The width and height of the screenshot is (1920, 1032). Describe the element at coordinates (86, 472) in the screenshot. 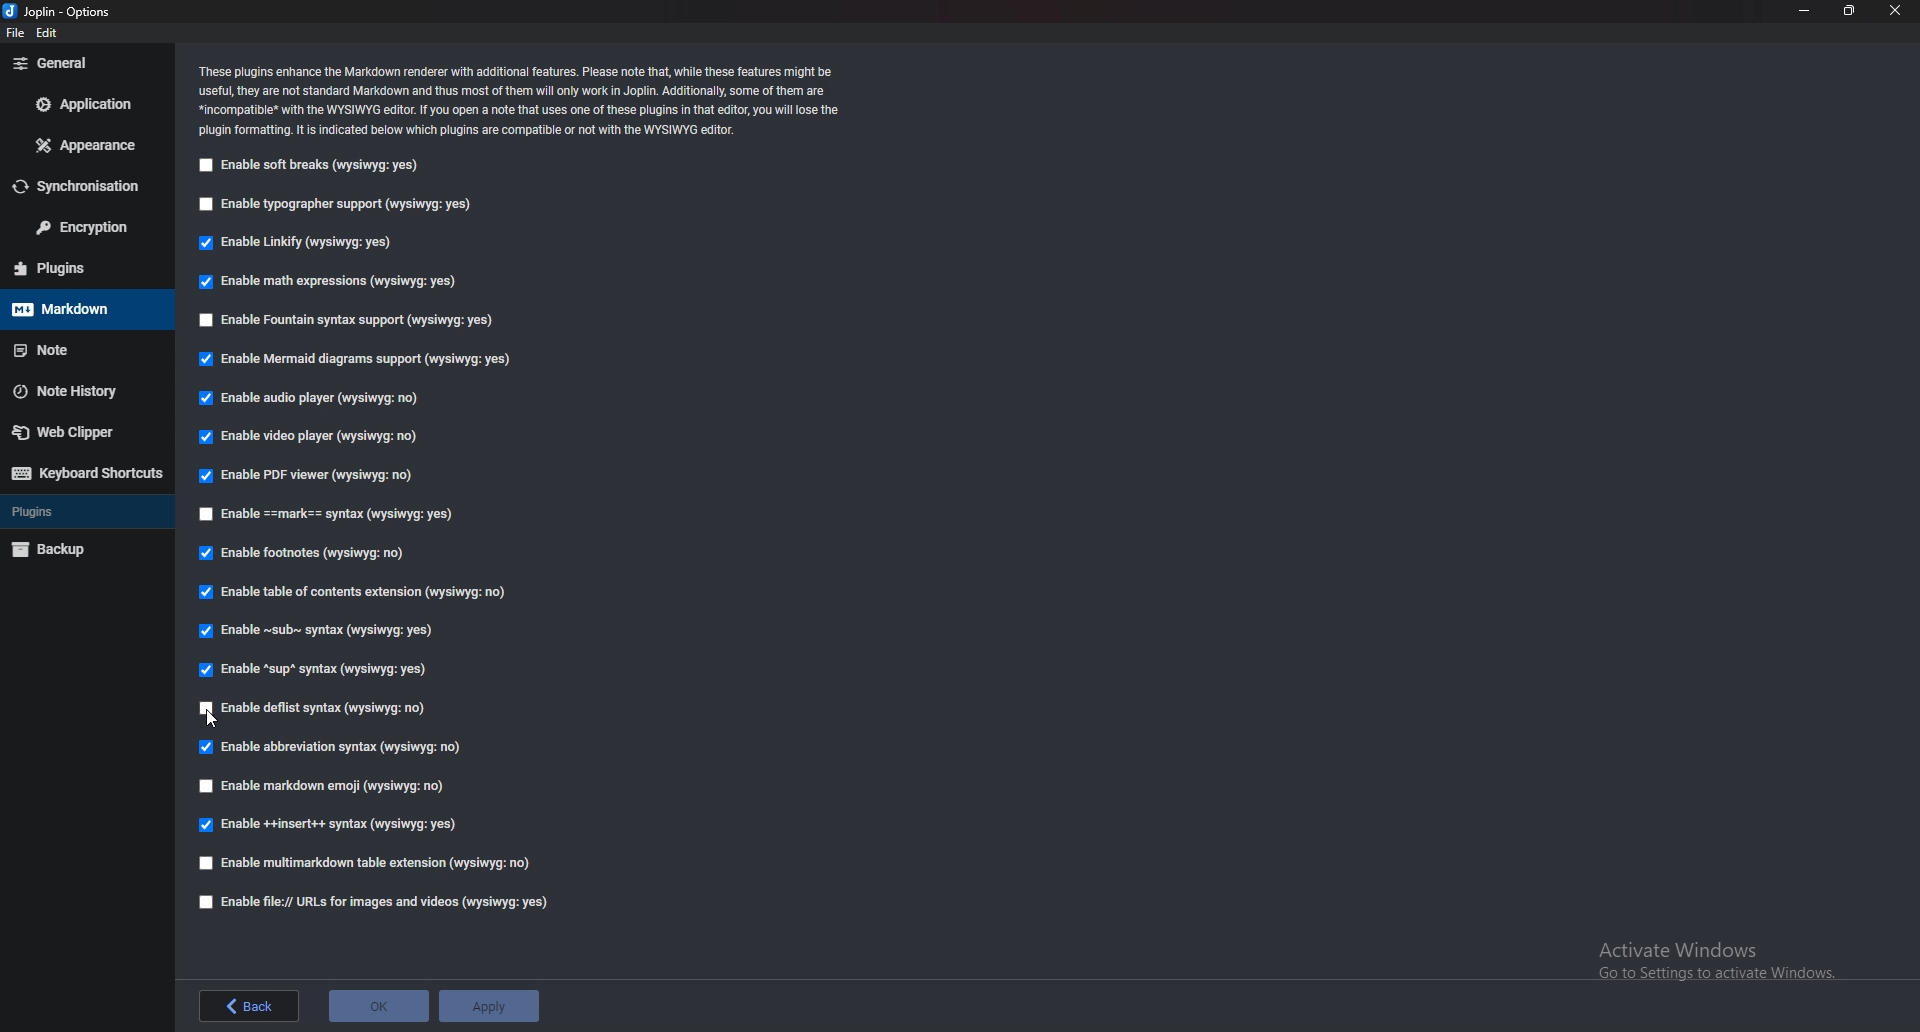

I see `keyboard shortcuts` at that location.